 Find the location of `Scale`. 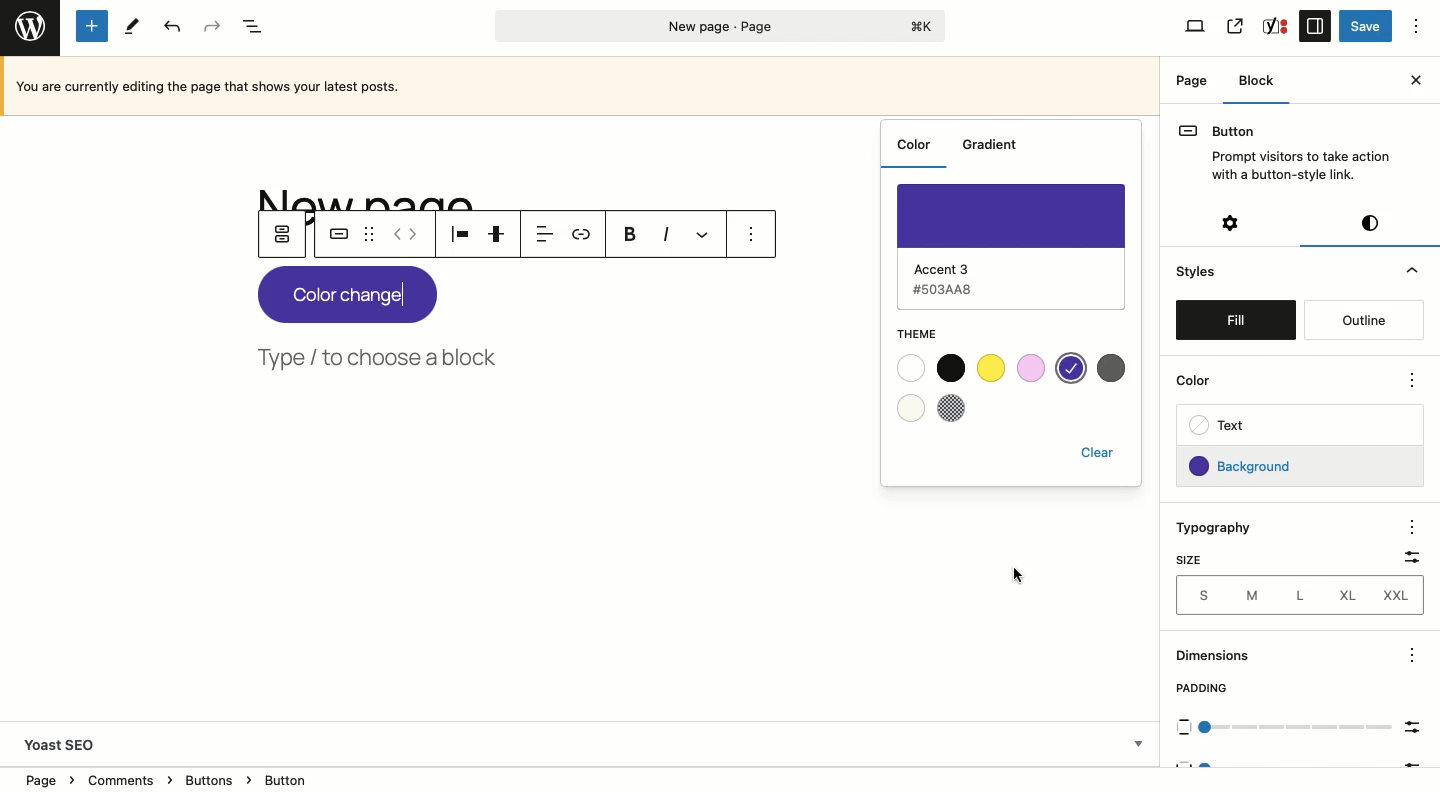

Scale is located at coordinates (1305, 729).